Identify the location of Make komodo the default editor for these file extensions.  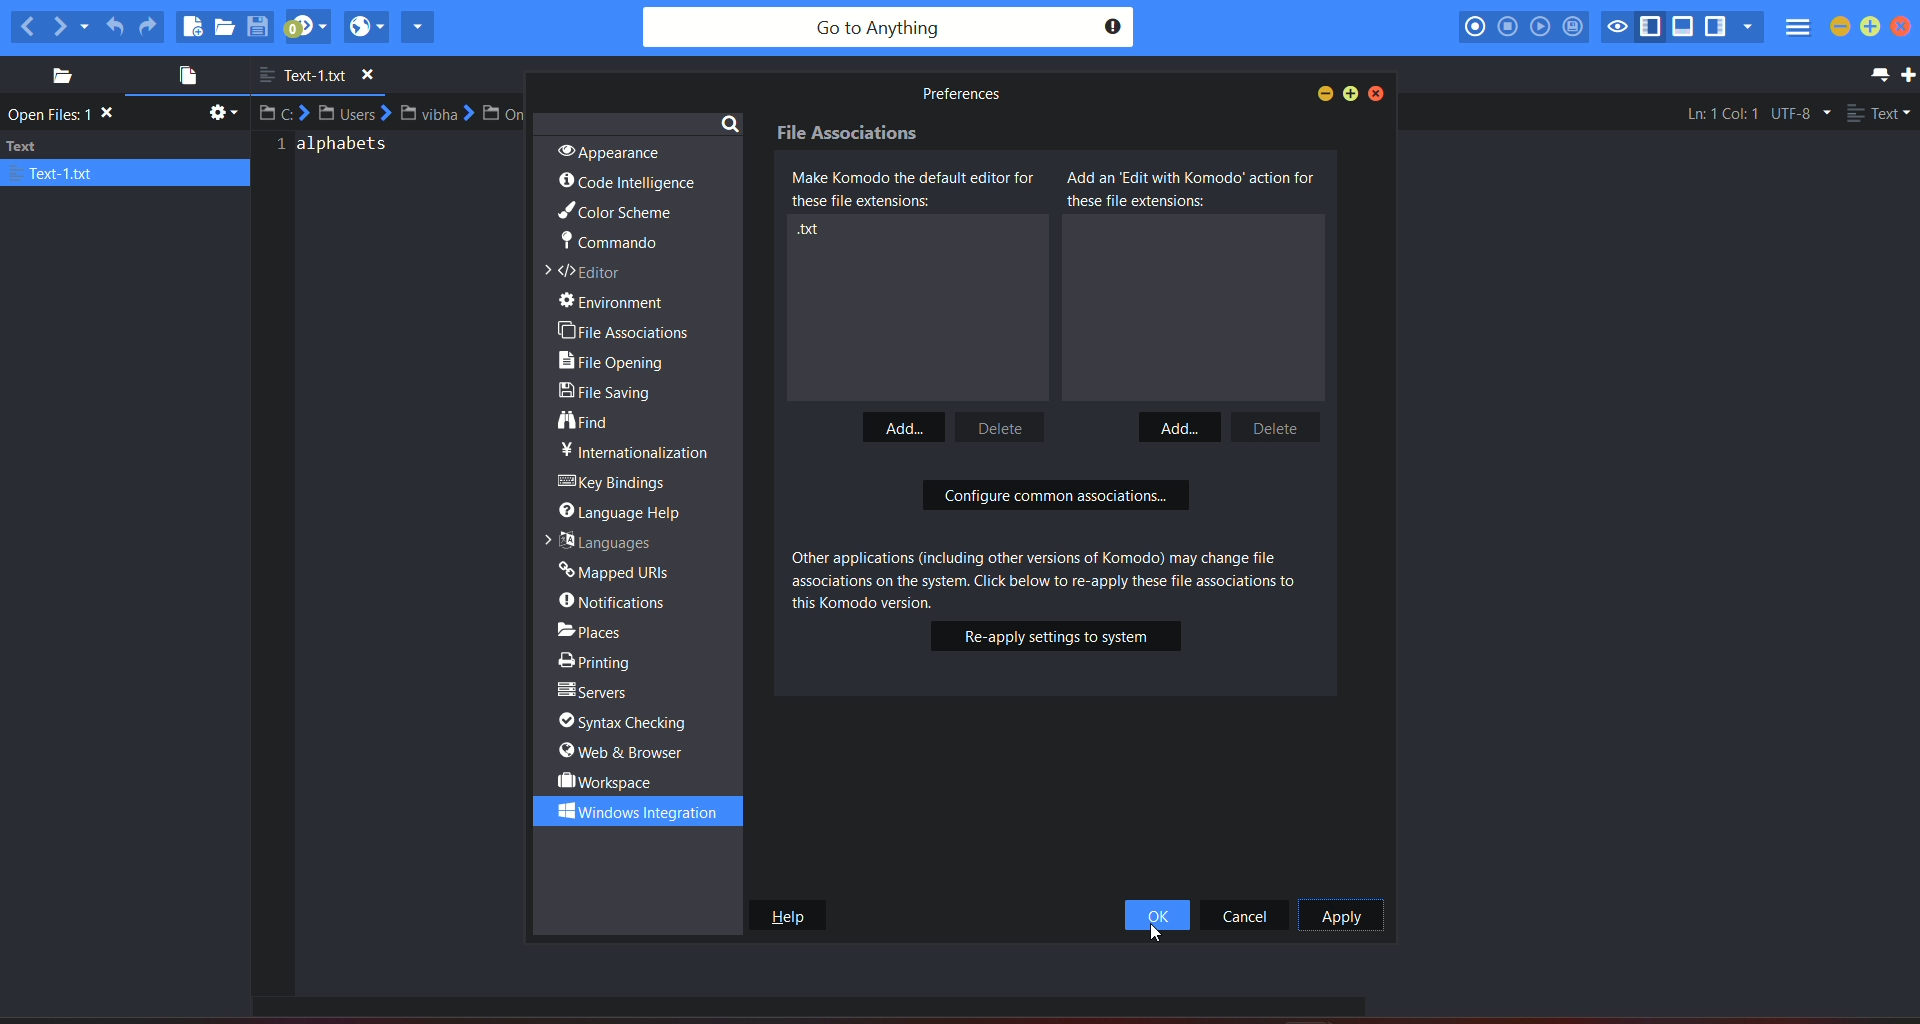
(919, 190).